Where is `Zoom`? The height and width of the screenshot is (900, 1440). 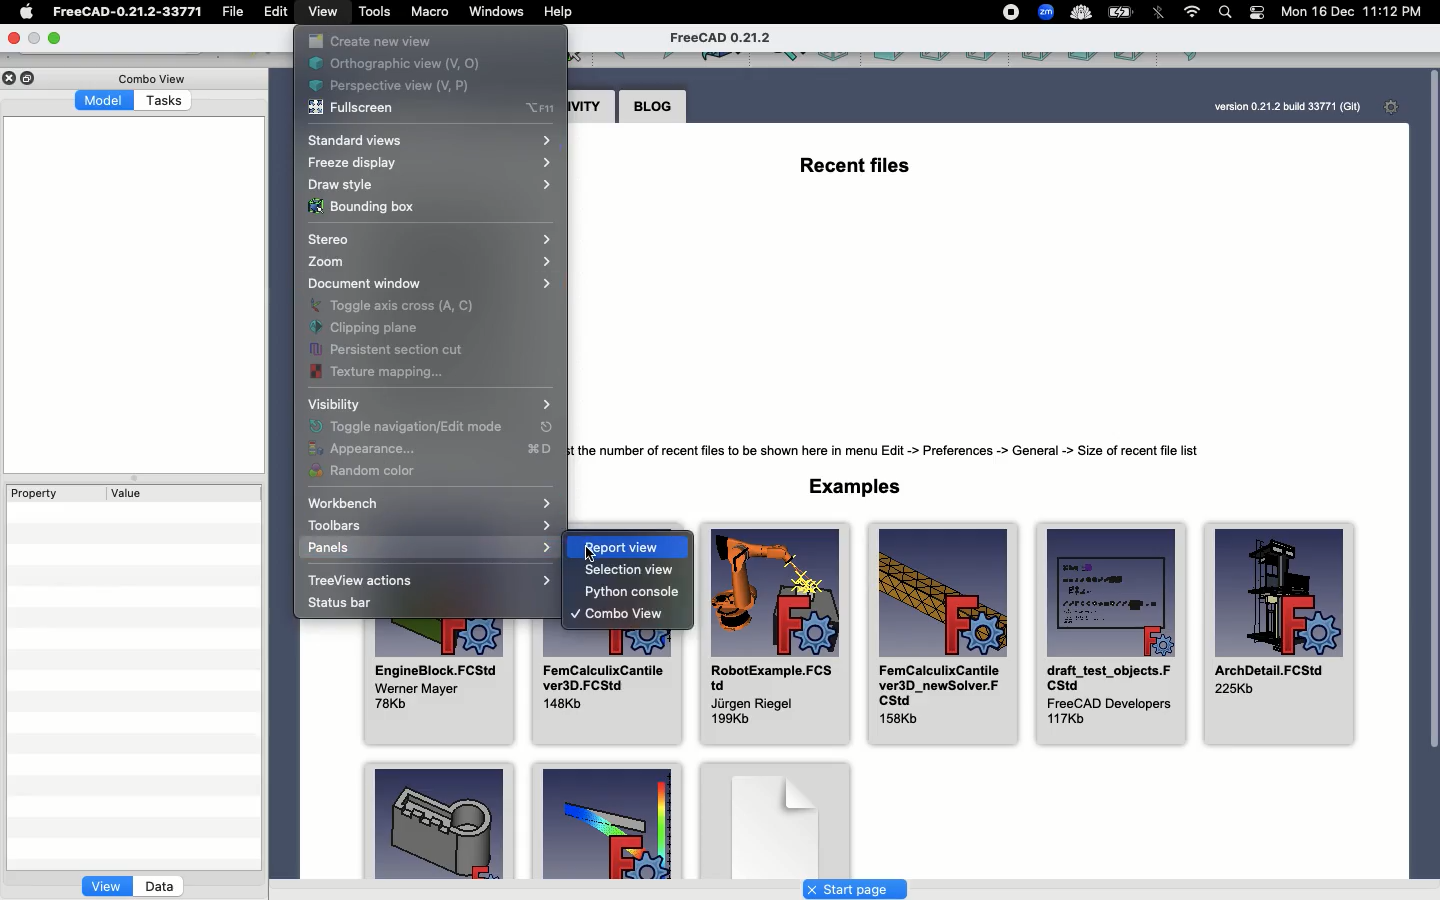
Zoom is located at coordinates (427, 262).